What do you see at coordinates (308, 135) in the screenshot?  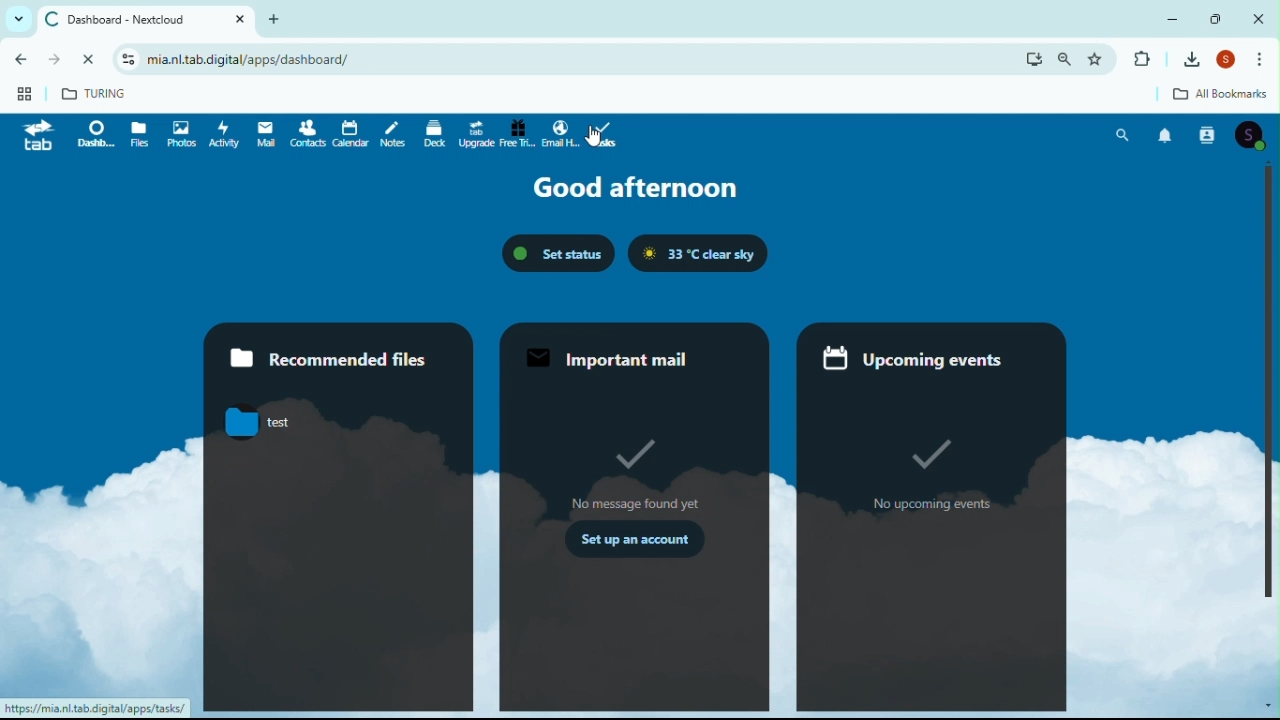 I see `Contacts` at bounding box center [308, 135].